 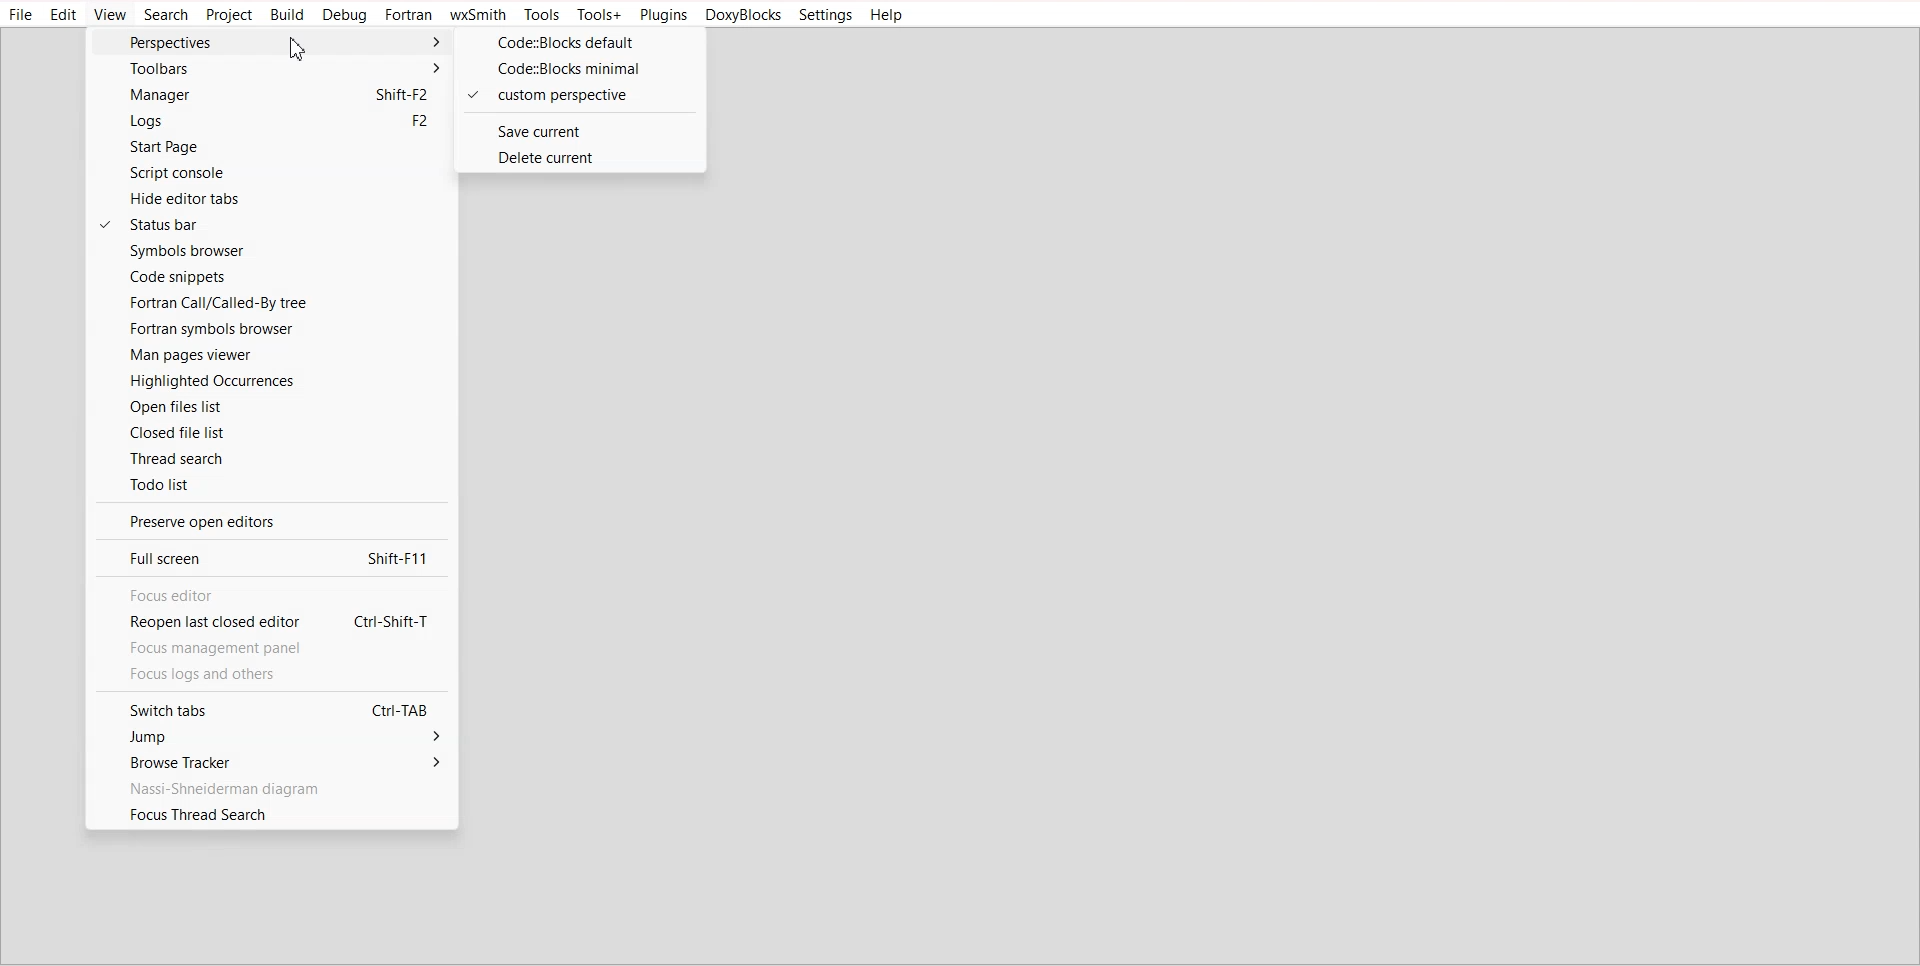 I want to click on Settings, so click(x=826, y=15).